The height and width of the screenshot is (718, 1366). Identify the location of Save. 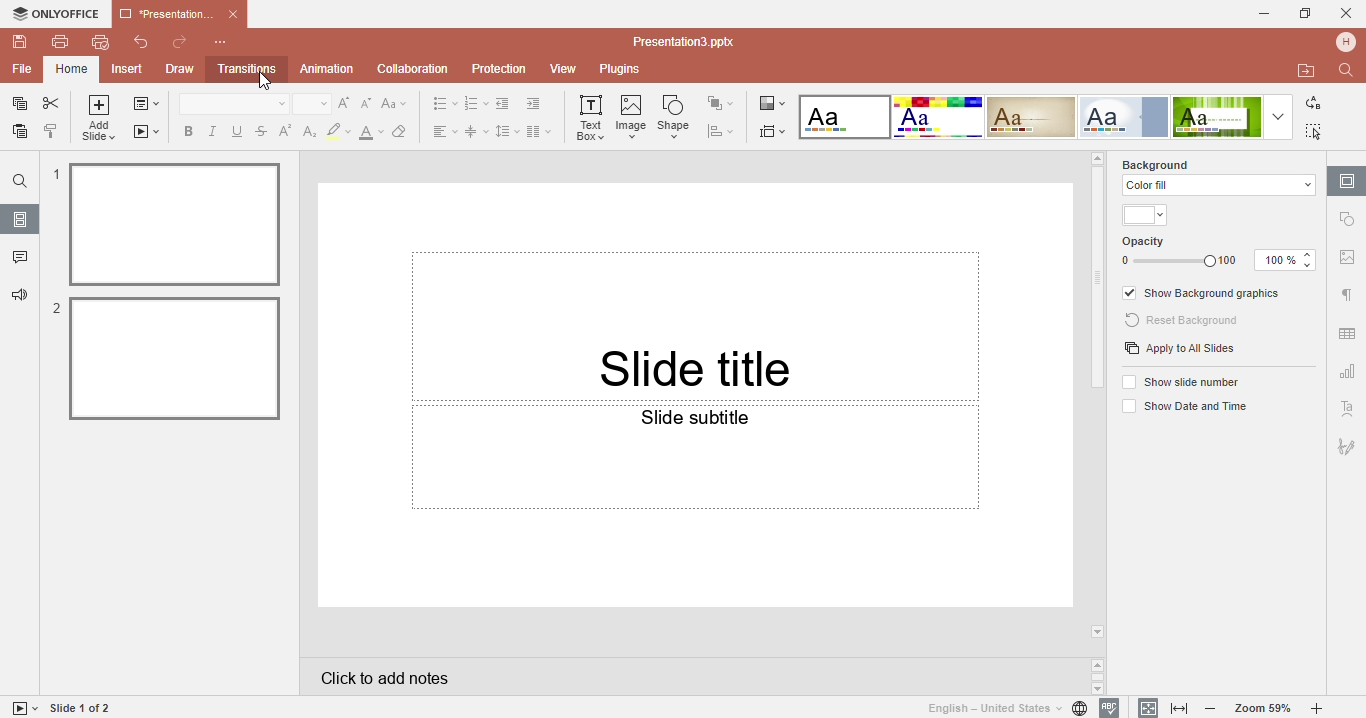
(17, 42).